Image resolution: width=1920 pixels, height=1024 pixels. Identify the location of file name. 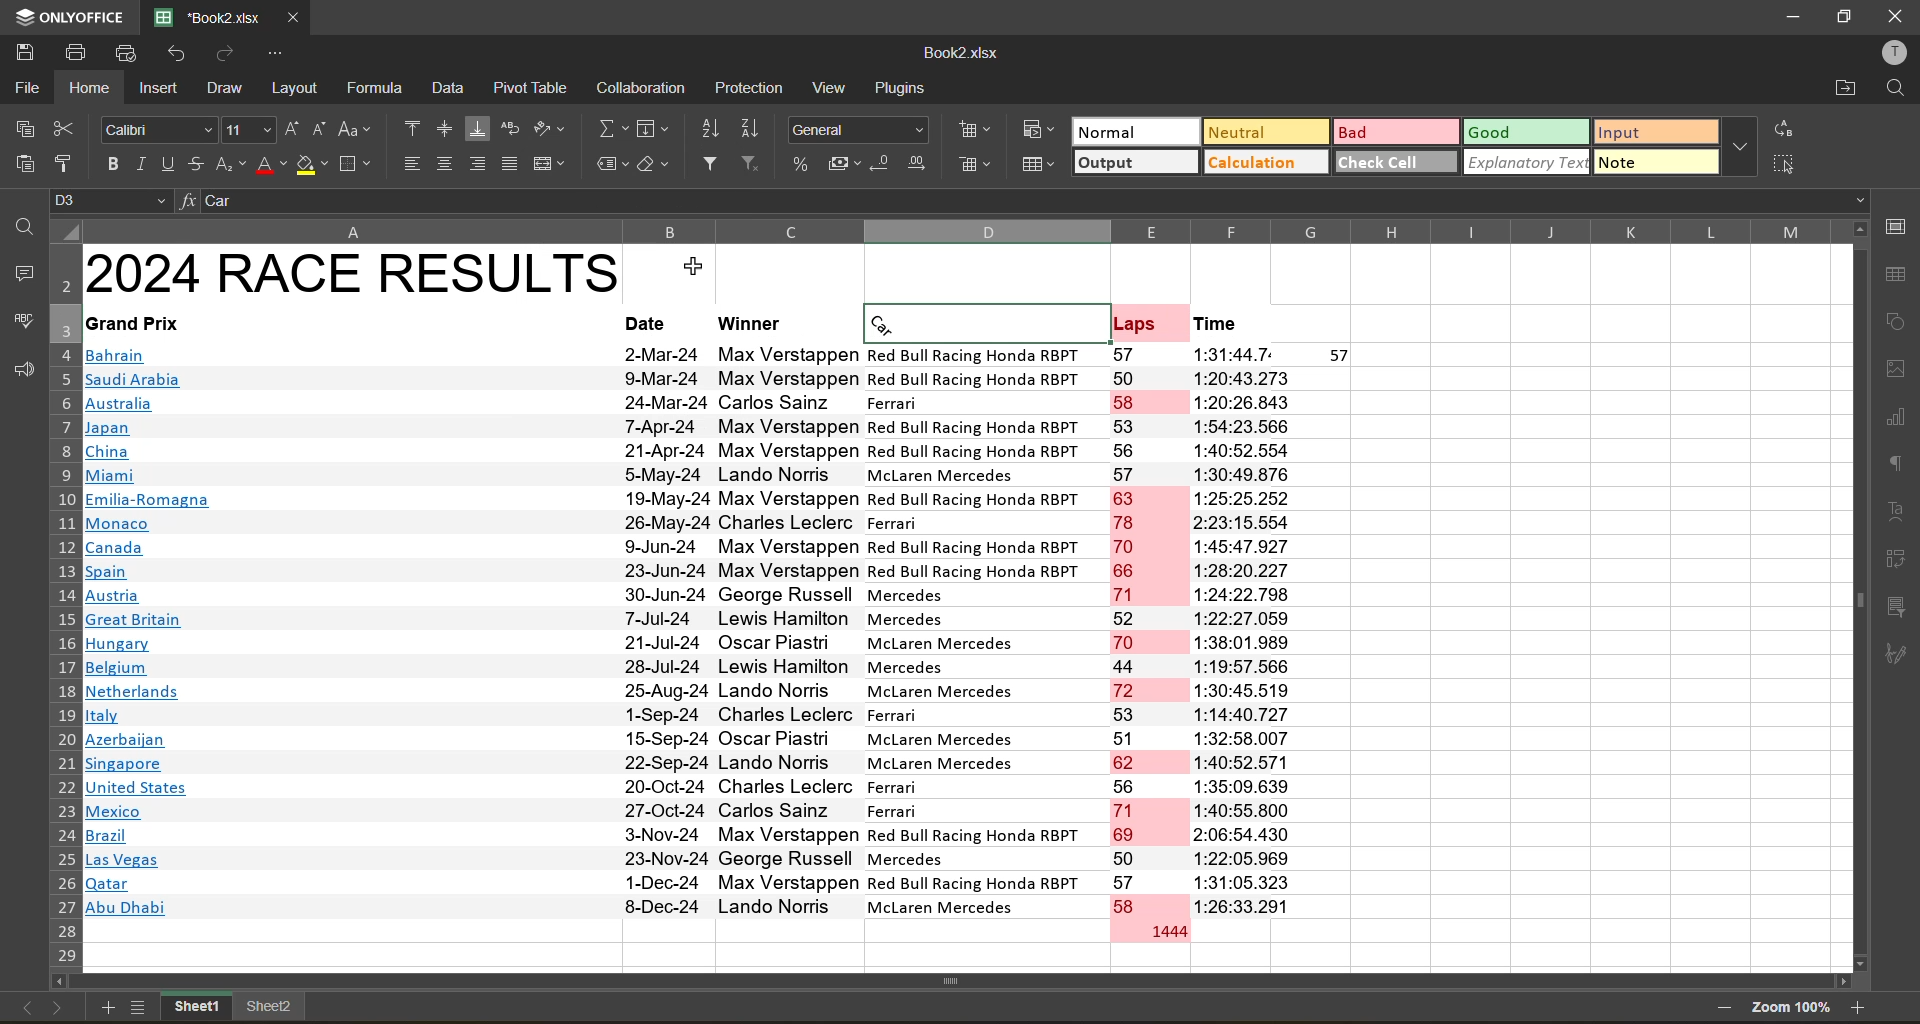
(961, 52).